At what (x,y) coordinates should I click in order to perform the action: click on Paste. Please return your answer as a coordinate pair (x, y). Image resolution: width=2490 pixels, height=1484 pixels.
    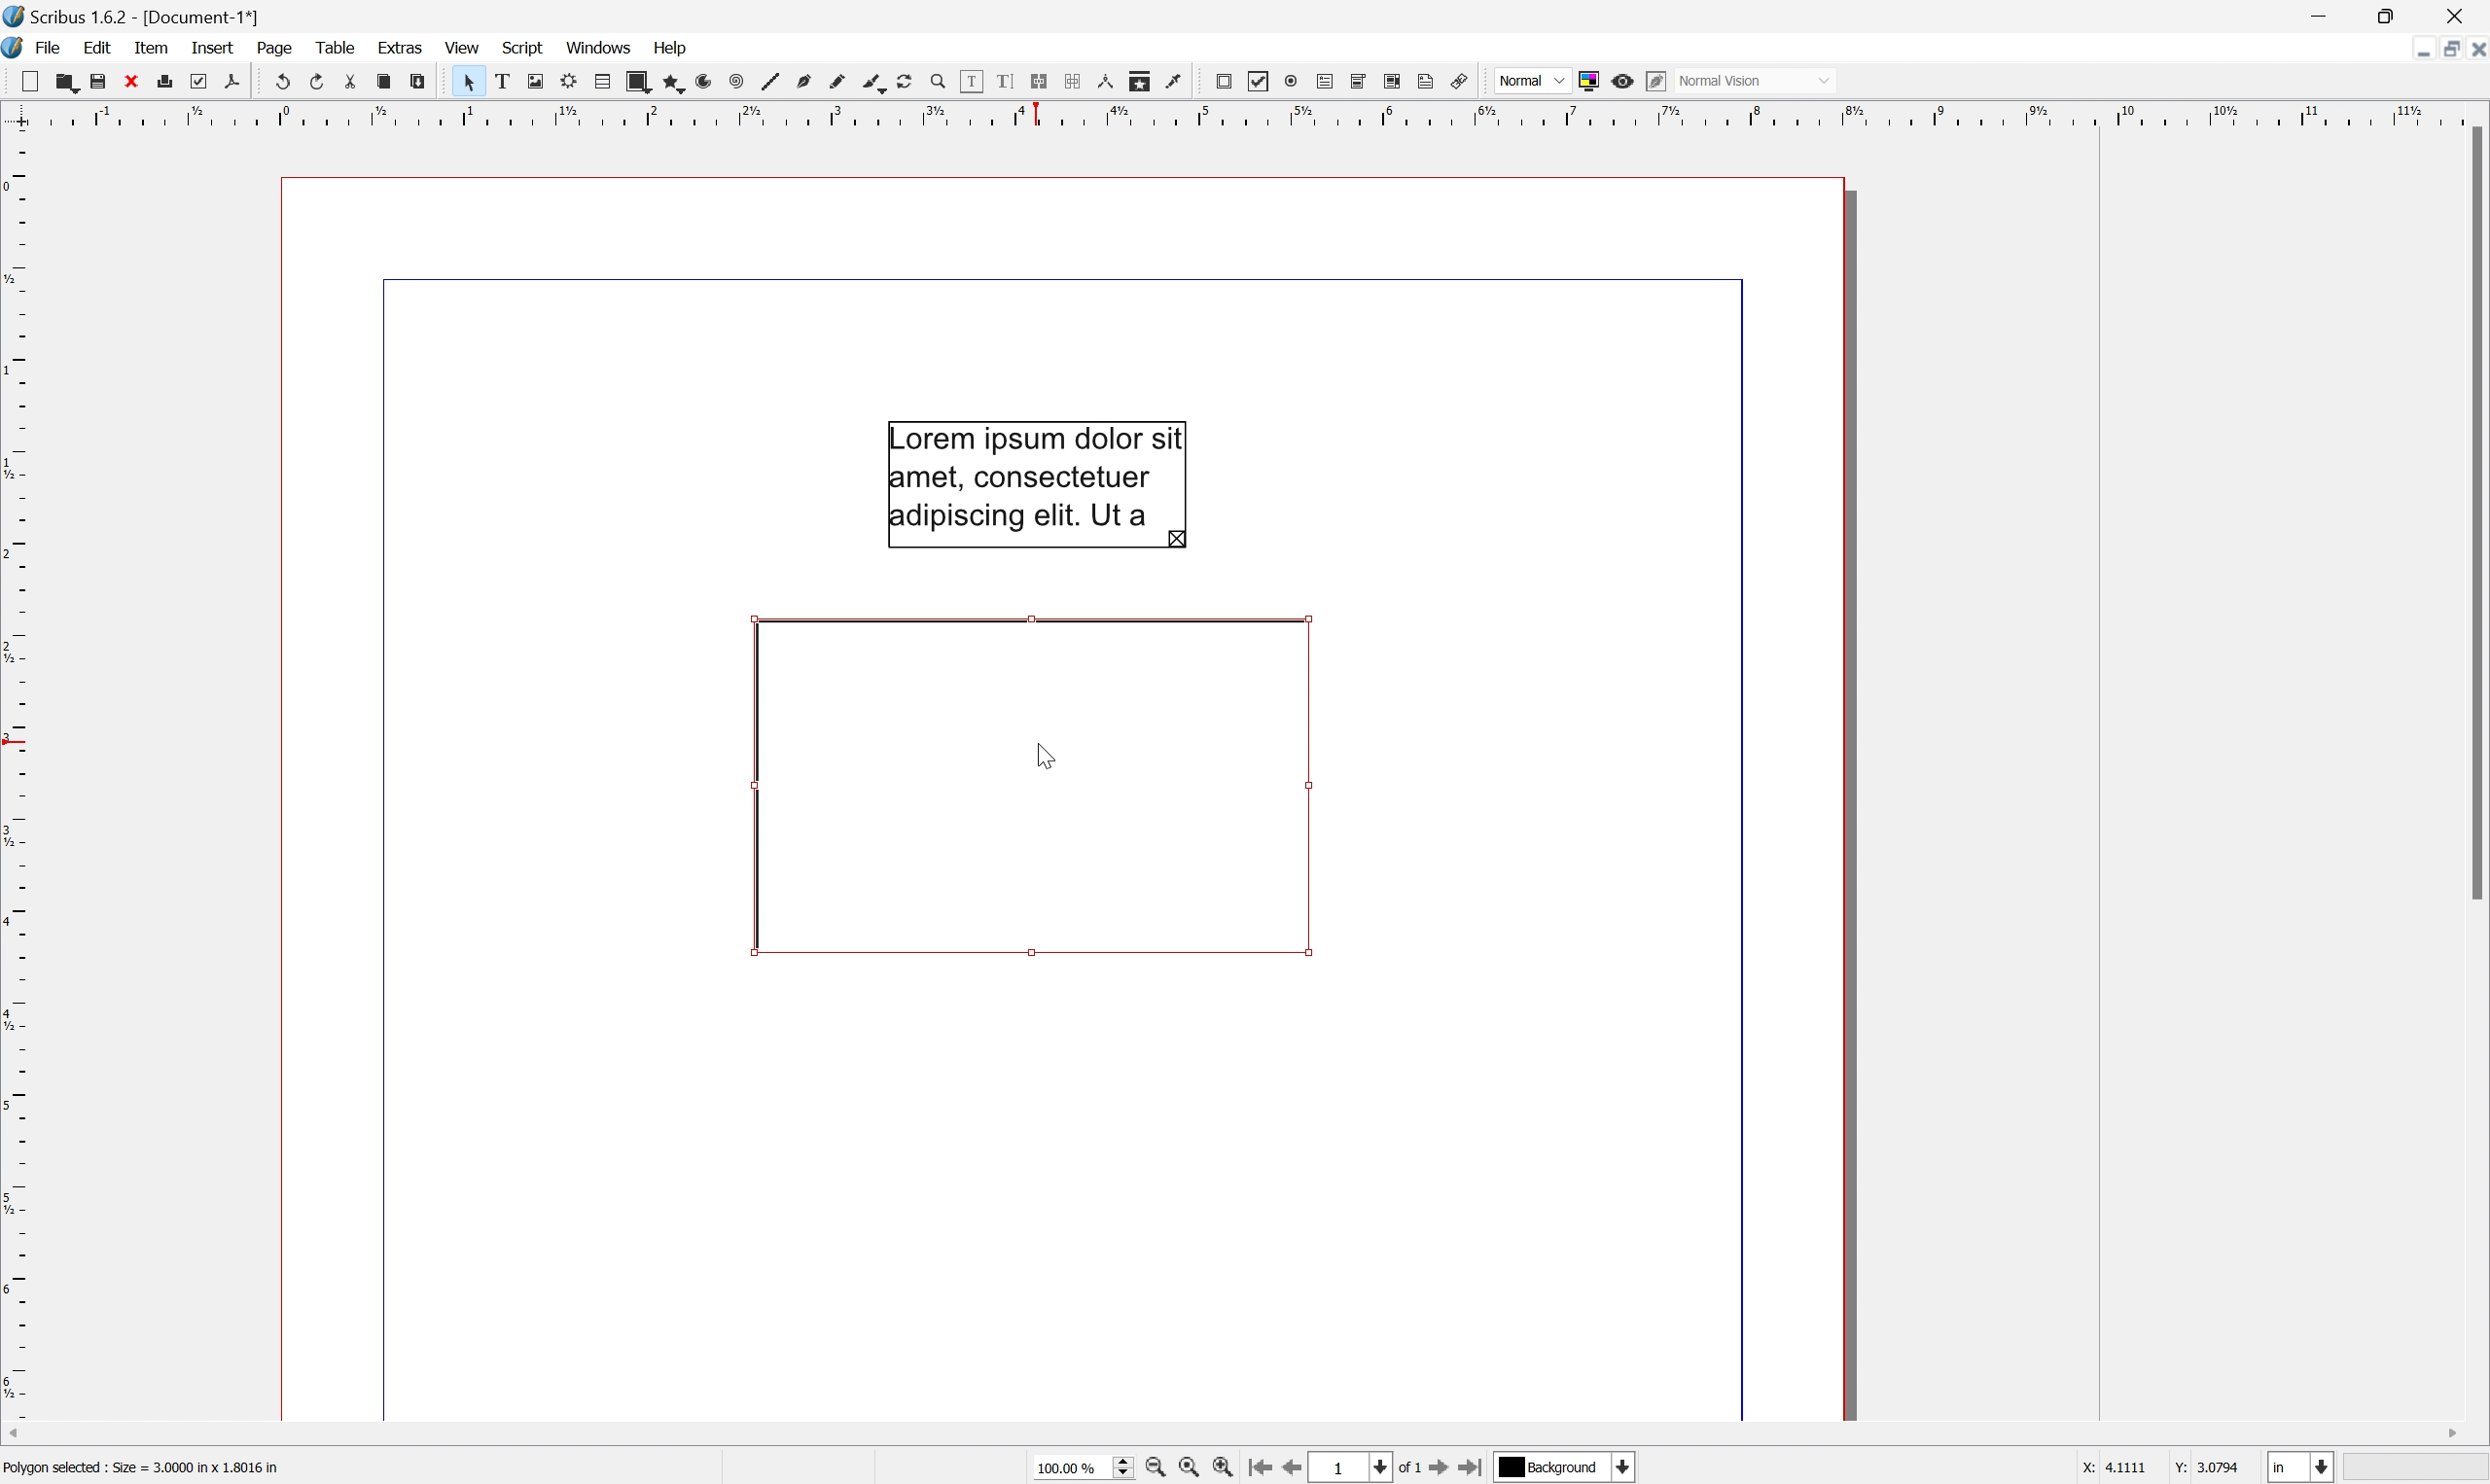
    Looking at the image, I should click on (419, 82).